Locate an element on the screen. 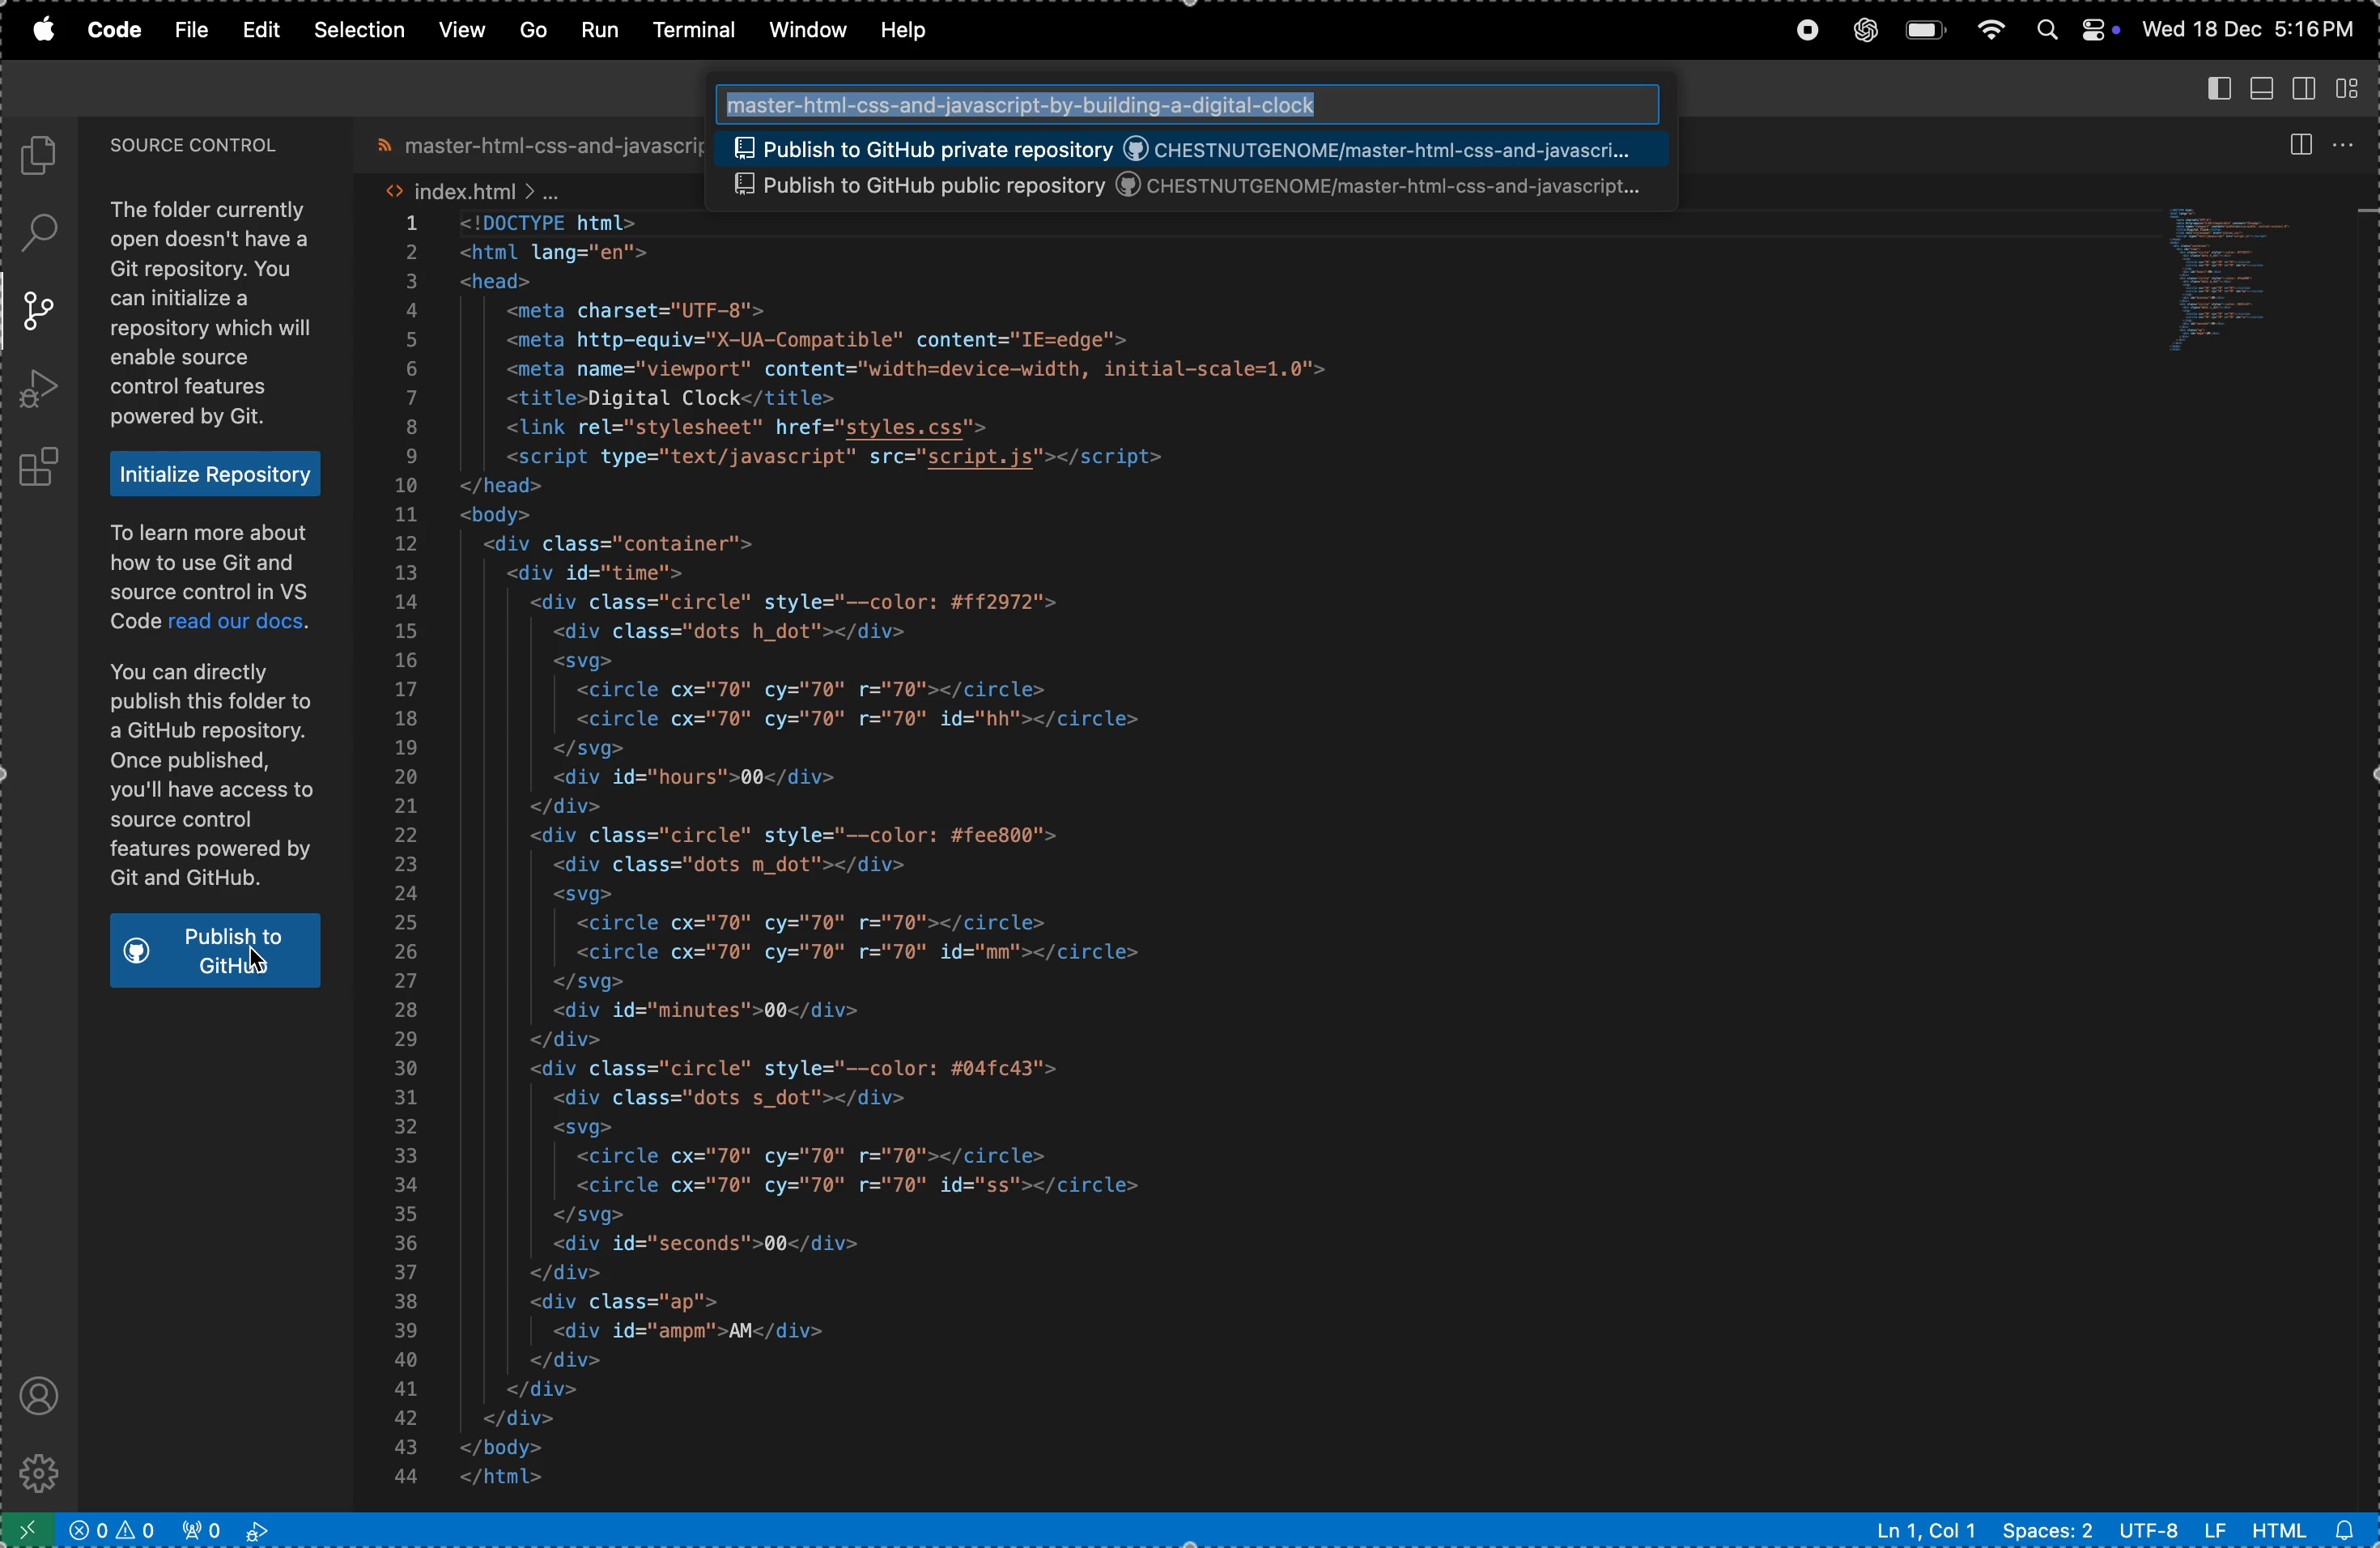 The image size is (2380, 1548). <div id="ampm">AM</div> is located at coordinates (701, 1331).